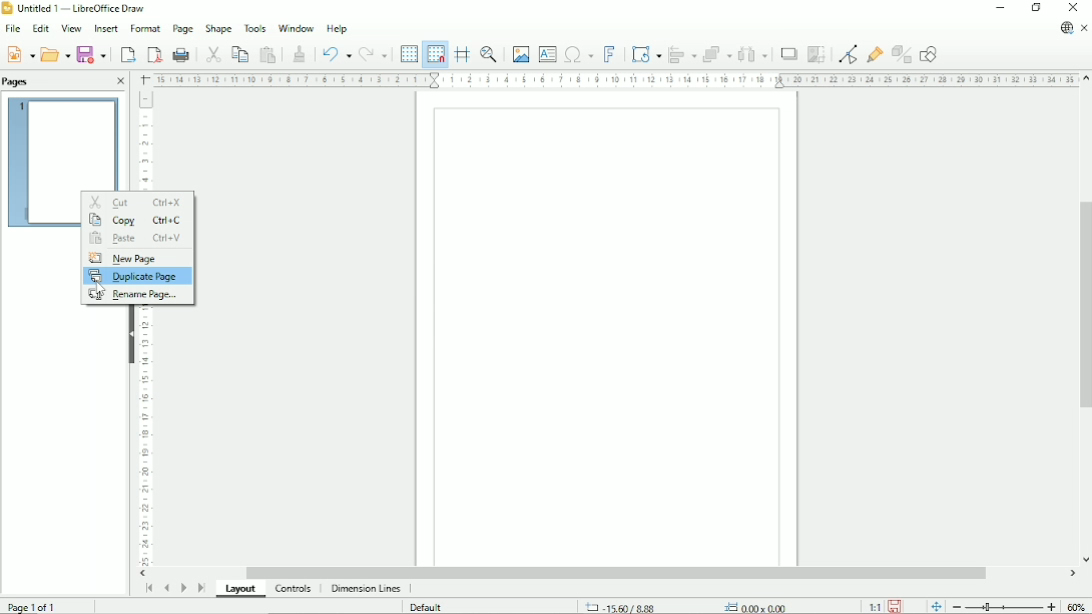  What do you see at coordinates (218, 28) in the screenshot?
I see `Shape` at bounding box center [218, 28].